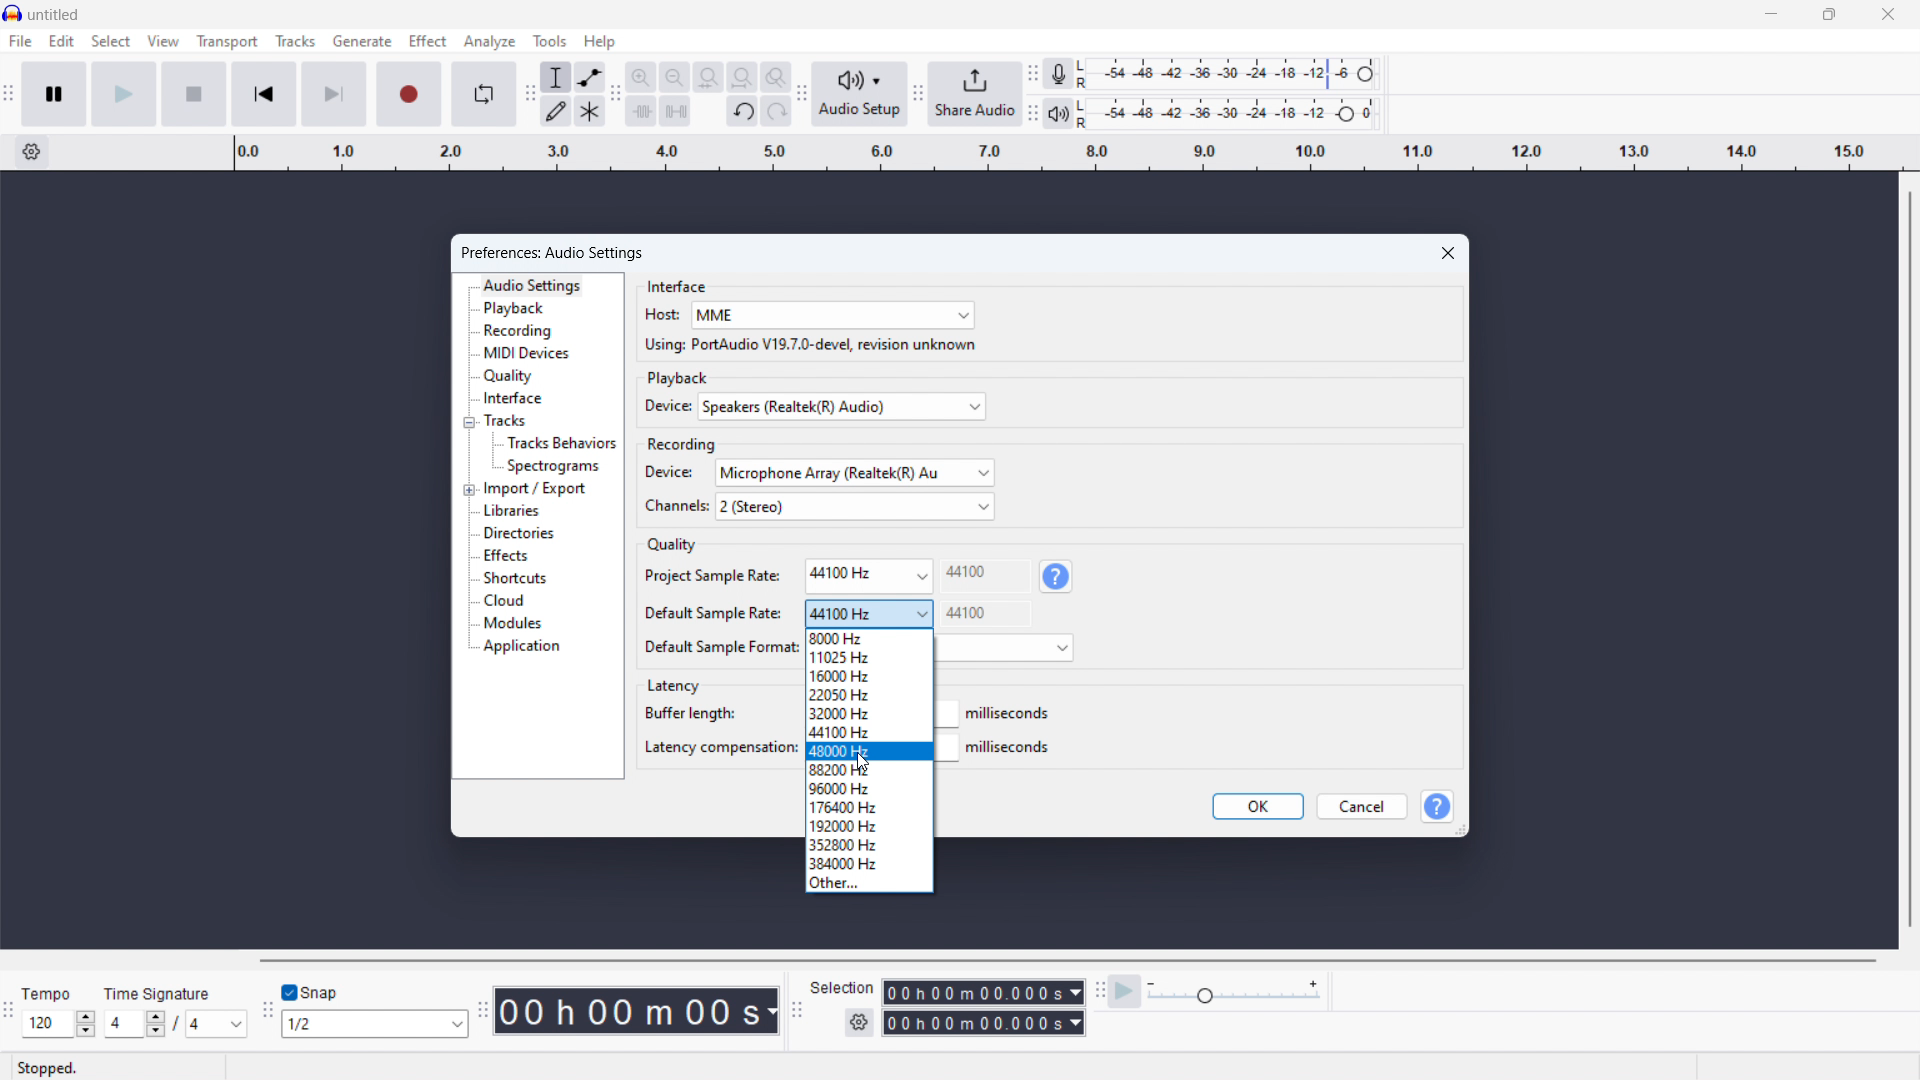 Image resolution: width=1920 pixels, height=1080 pixels. What do you see at coordinates (558, 252) in the screenshot?
I see `preferences: audio settings` at bounding box center [558, 252].